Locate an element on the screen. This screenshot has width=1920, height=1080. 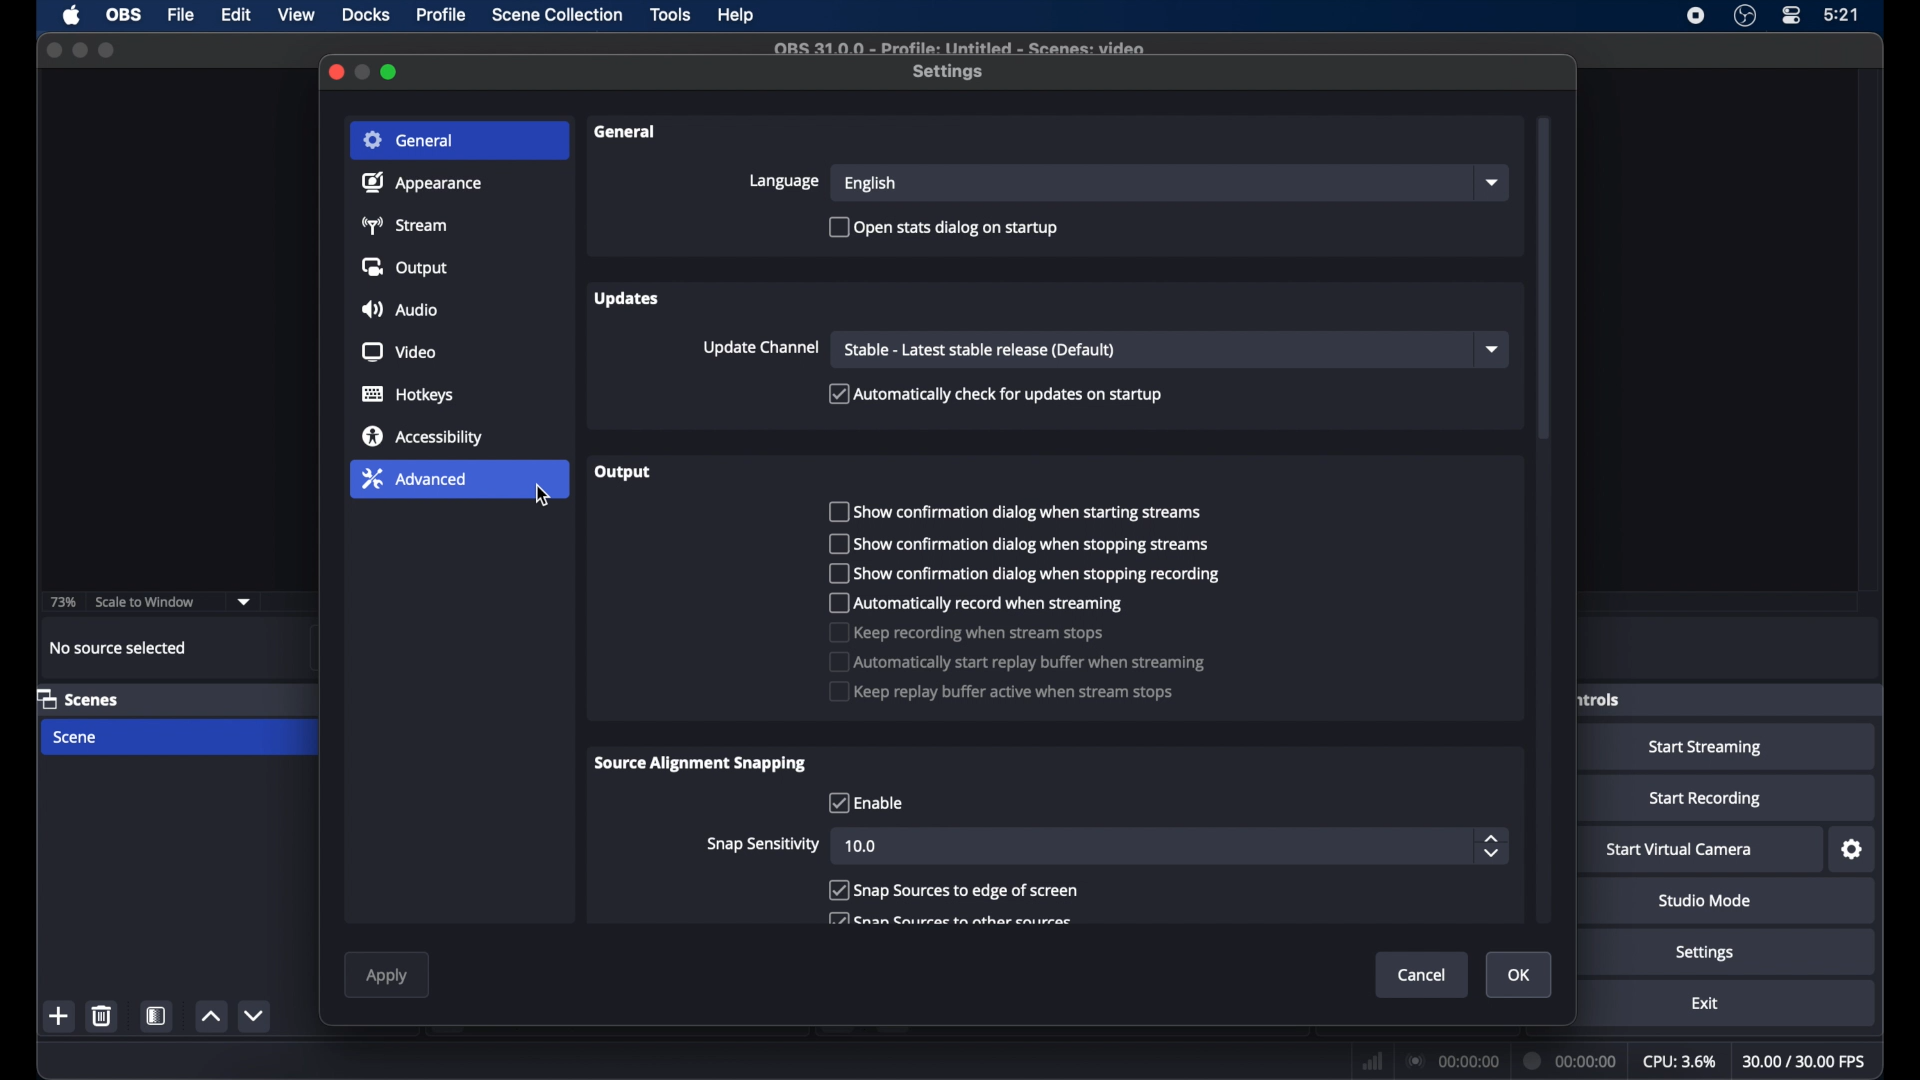
start virtual camera is located at coordinates (1679, 850).